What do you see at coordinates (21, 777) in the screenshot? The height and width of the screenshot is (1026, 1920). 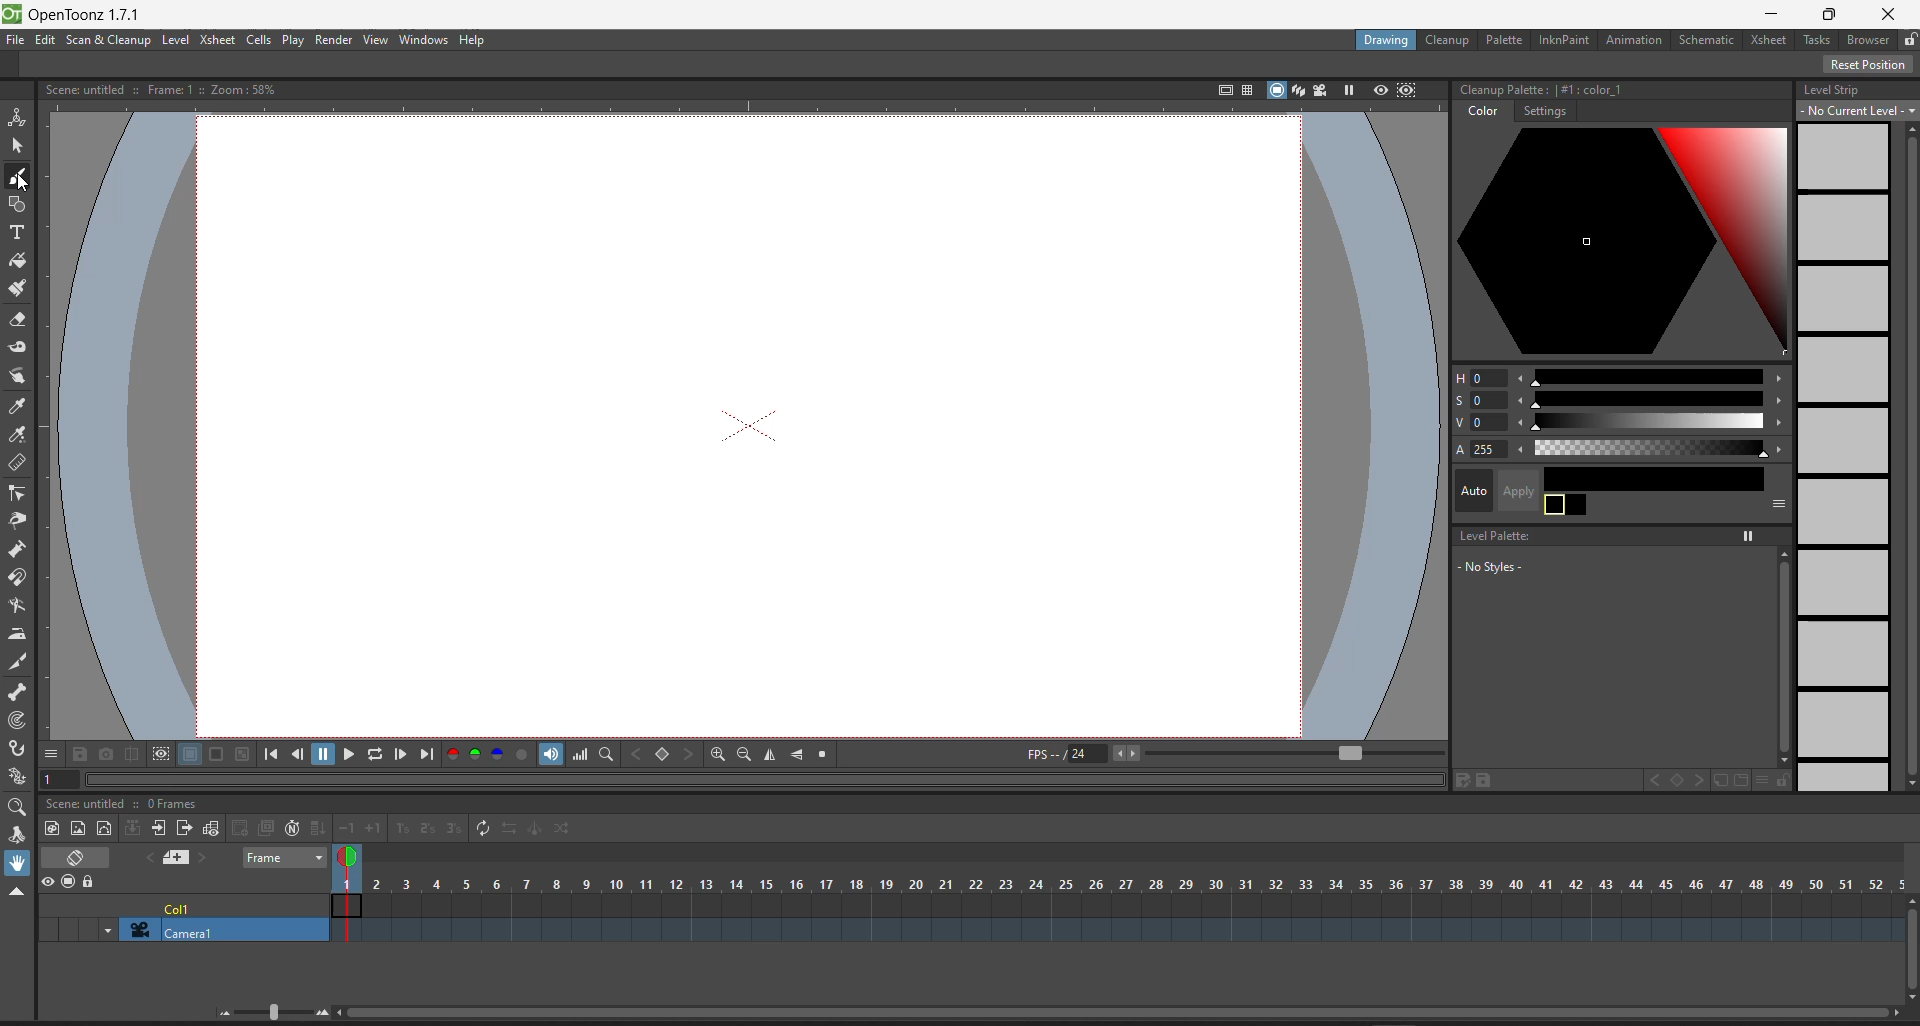 I see `plastic tool` at bounding box center [21, 777].